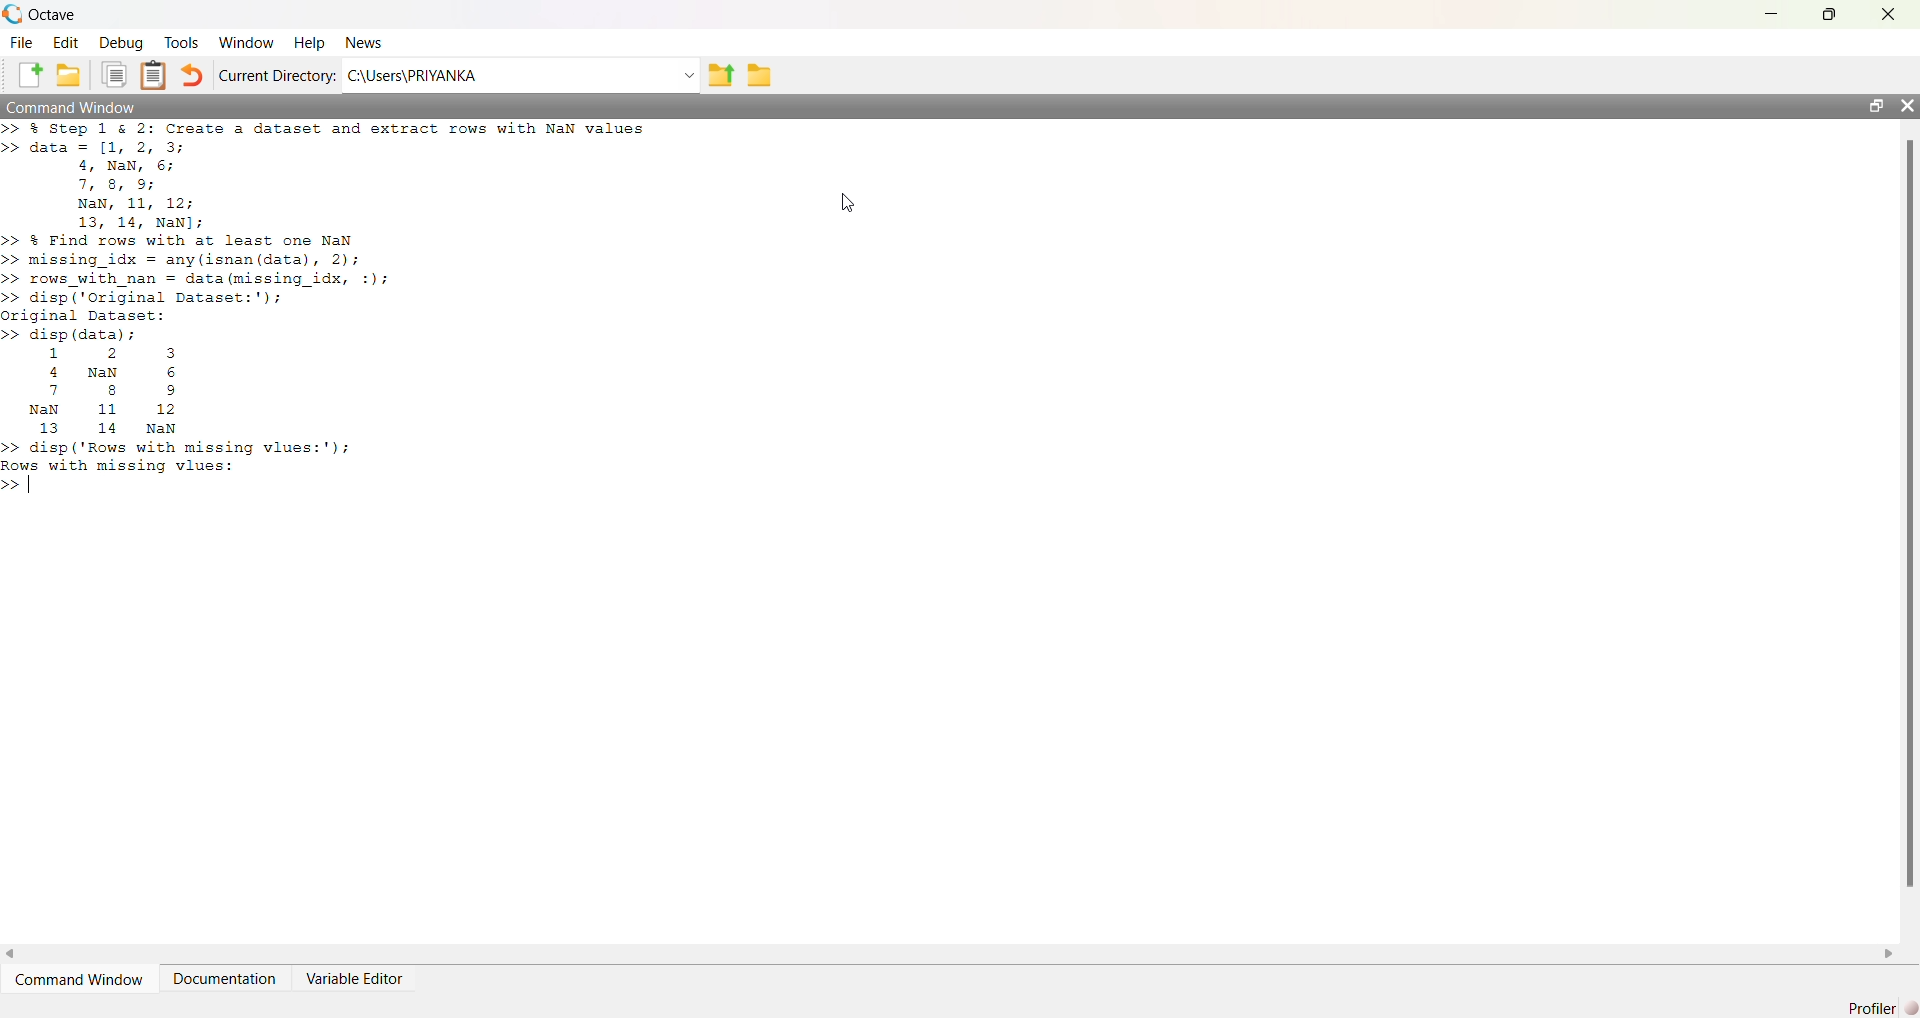  What do you see at coordinates (329, 221) in the screenshot?
I see `>> % Step 1 & 2: Create a dataset and extract rows with NaN values>> data = [1, 2, 3;4, NaN, 6;7, 8, 9;NaN, 11, 12;13, 14, NaN];>> & Find rows with at least one NaN>> missing_idx = any(isnan (data), 2);>> rows_with_nan = data (missing_idx, :);>> disp ('Original Dataset:');original Dataset:` at bounding box center [329, 221].